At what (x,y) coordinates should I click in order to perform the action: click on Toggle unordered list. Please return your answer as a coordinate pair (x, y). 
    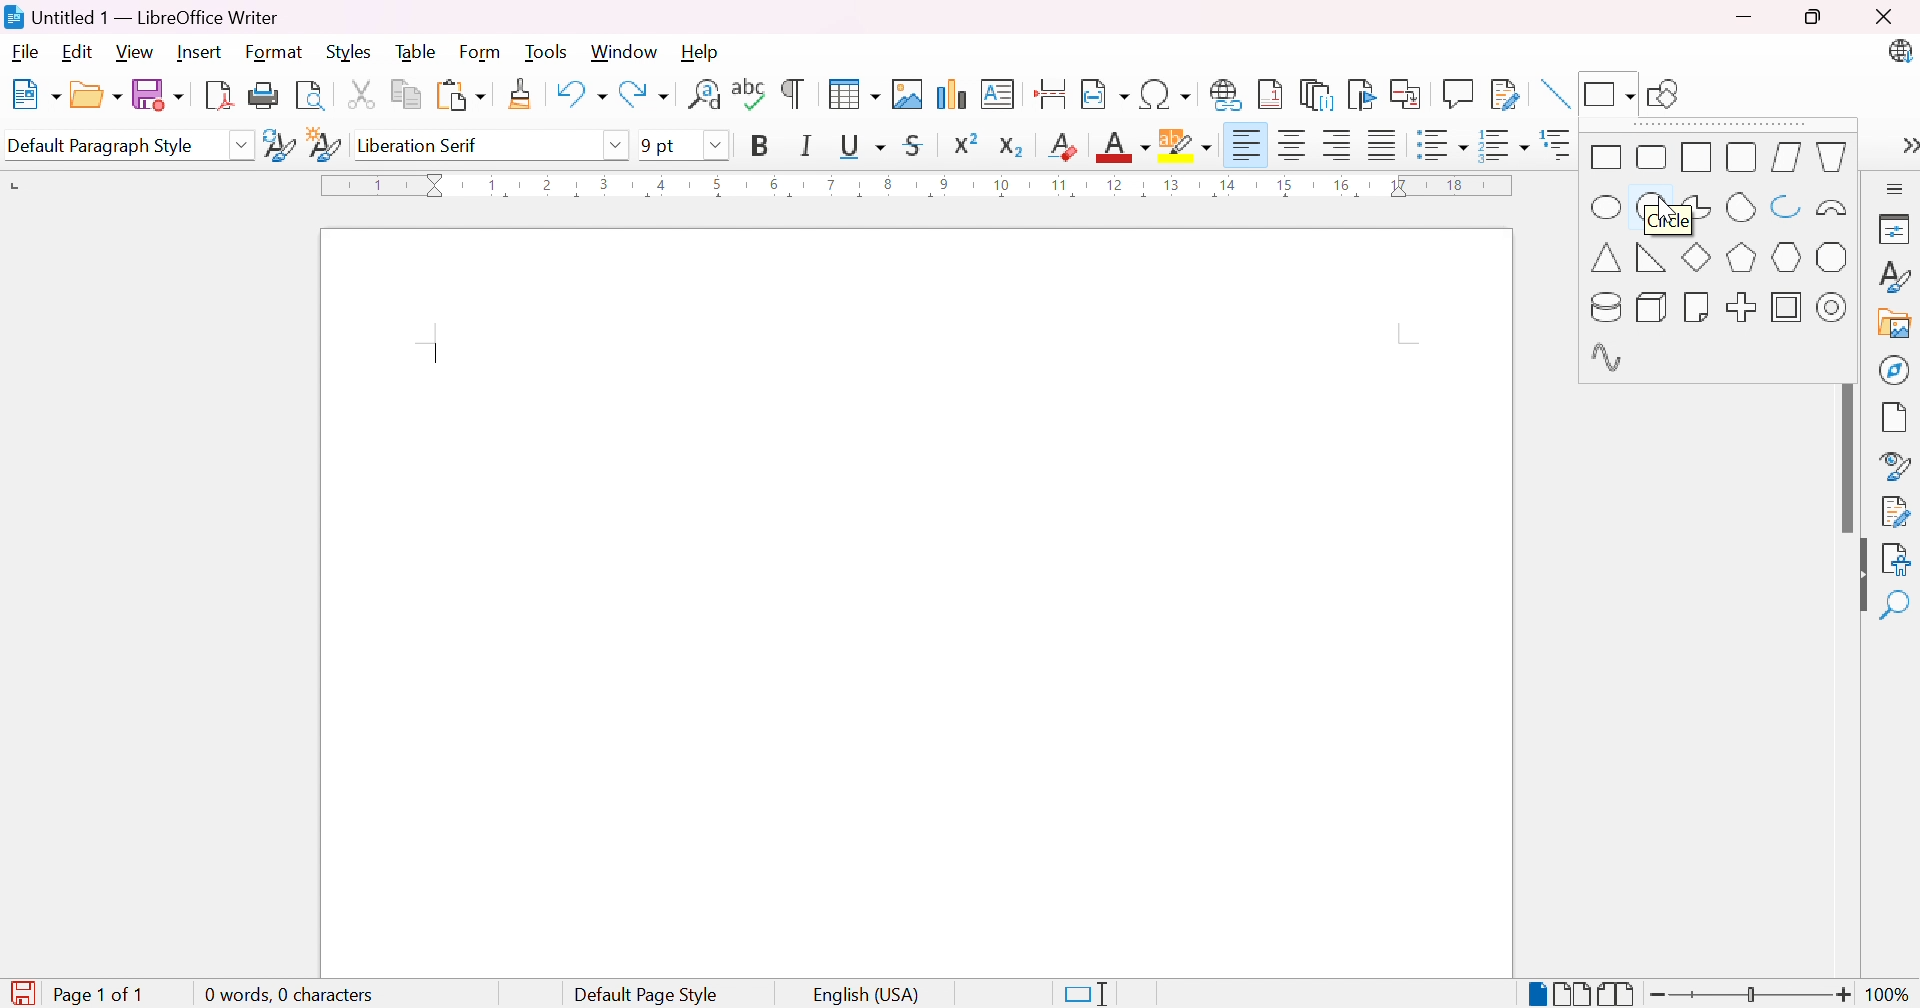
    Looking at the image, I should click on (1440, 147).